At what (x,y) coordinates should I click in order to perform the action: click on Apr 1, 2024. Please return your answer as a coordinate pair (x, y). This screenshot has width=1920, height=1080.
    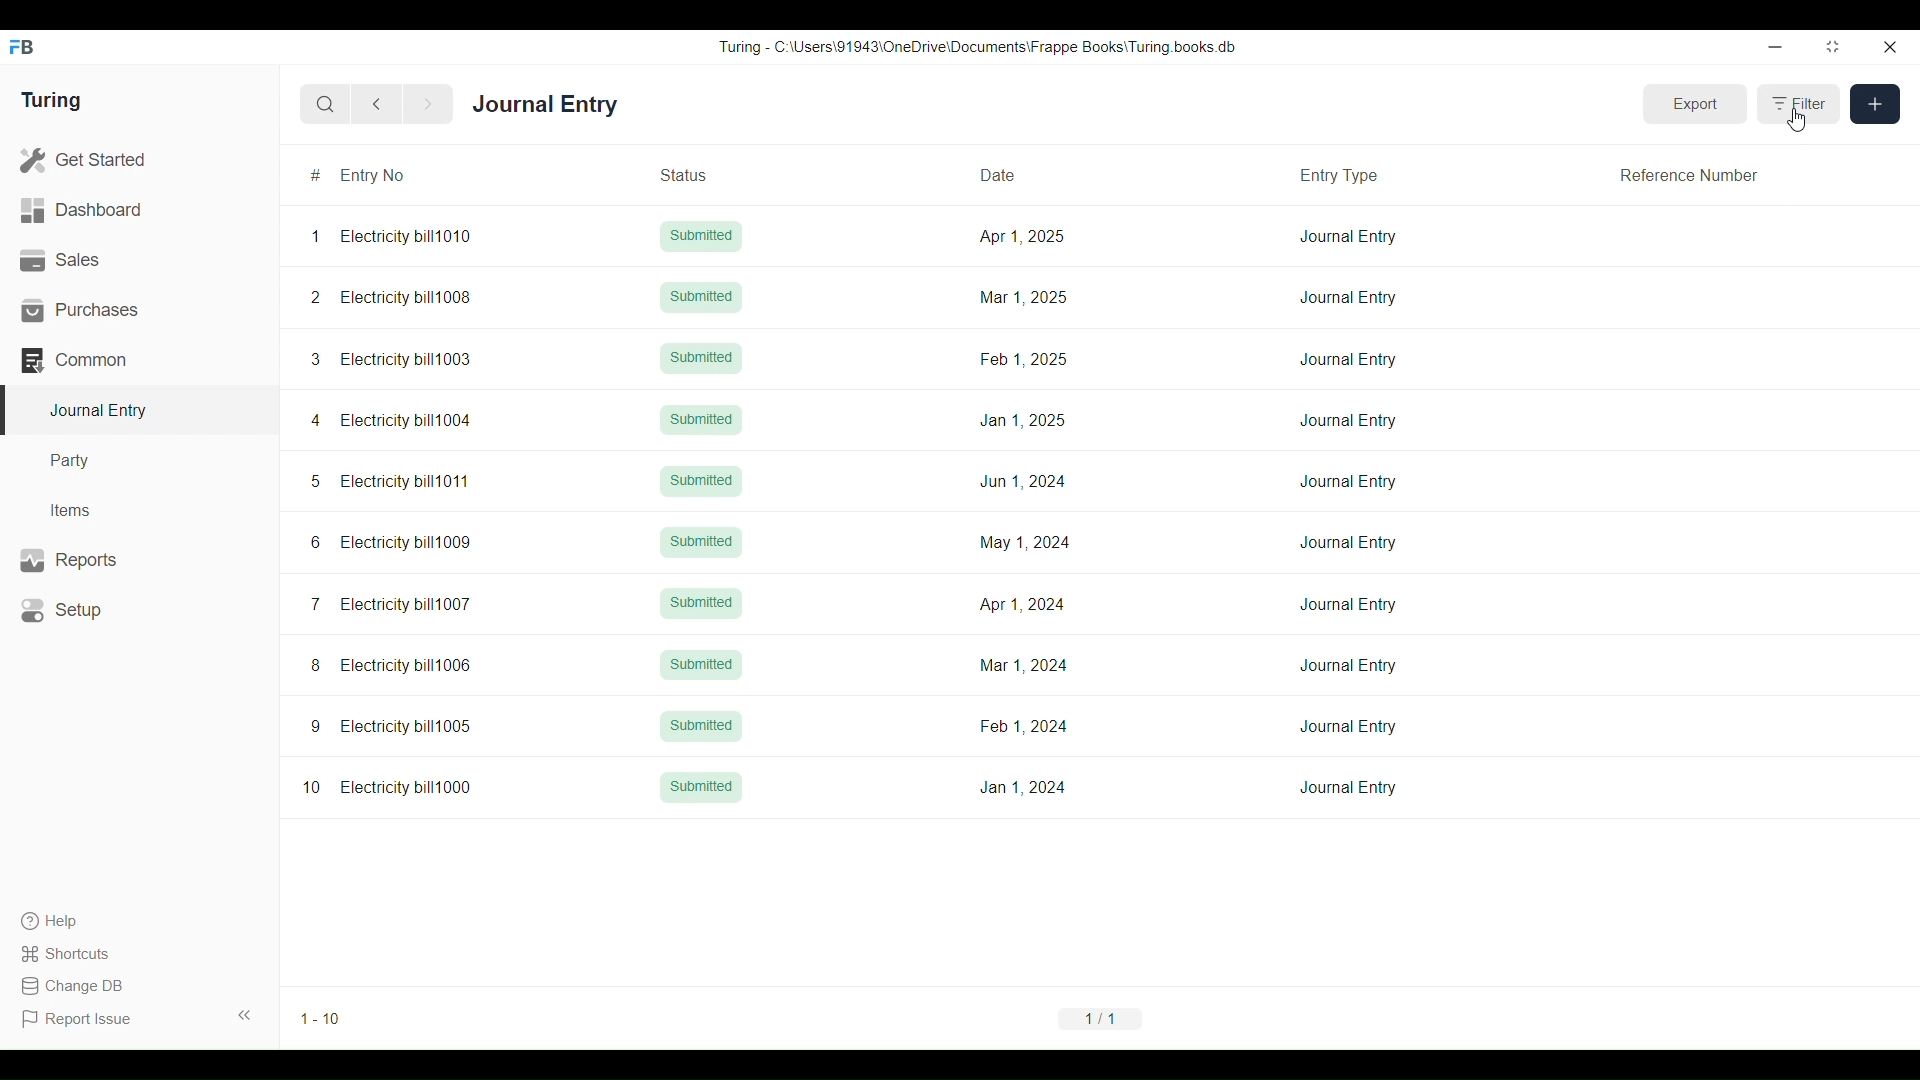
    Looking at the image, I should click on (1021, 604).